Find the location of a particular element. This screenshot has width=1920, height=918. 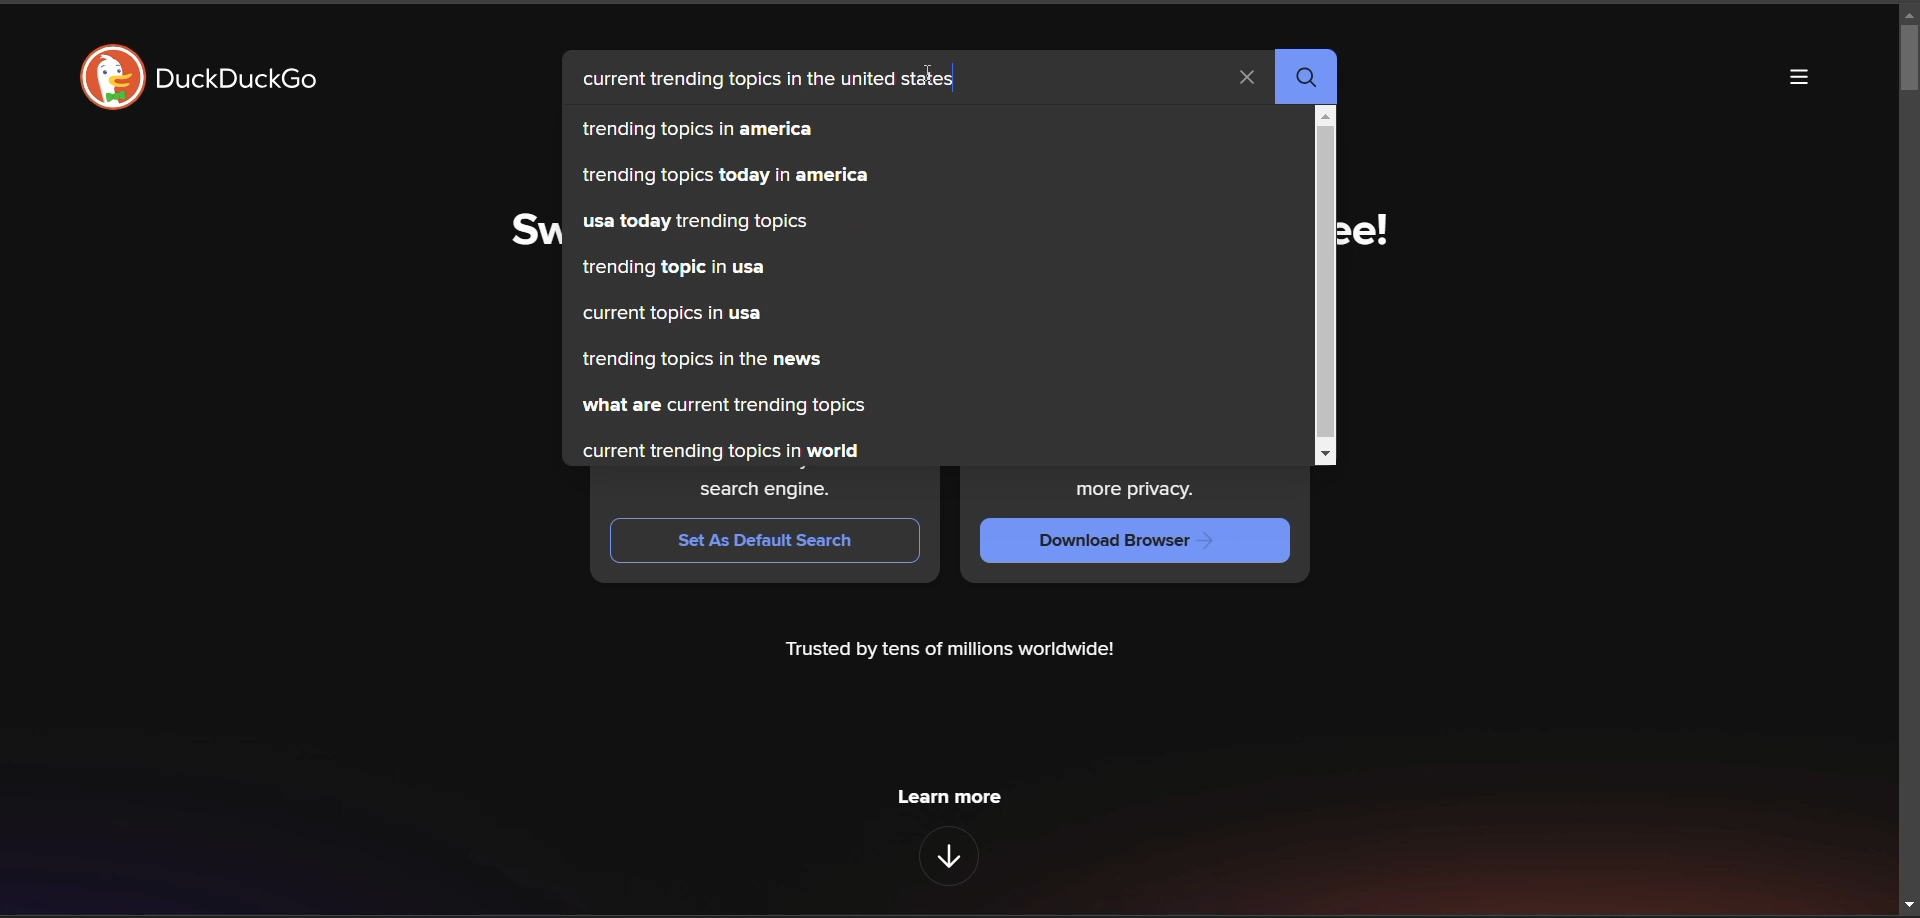

features is located at coordinates (943, 858).